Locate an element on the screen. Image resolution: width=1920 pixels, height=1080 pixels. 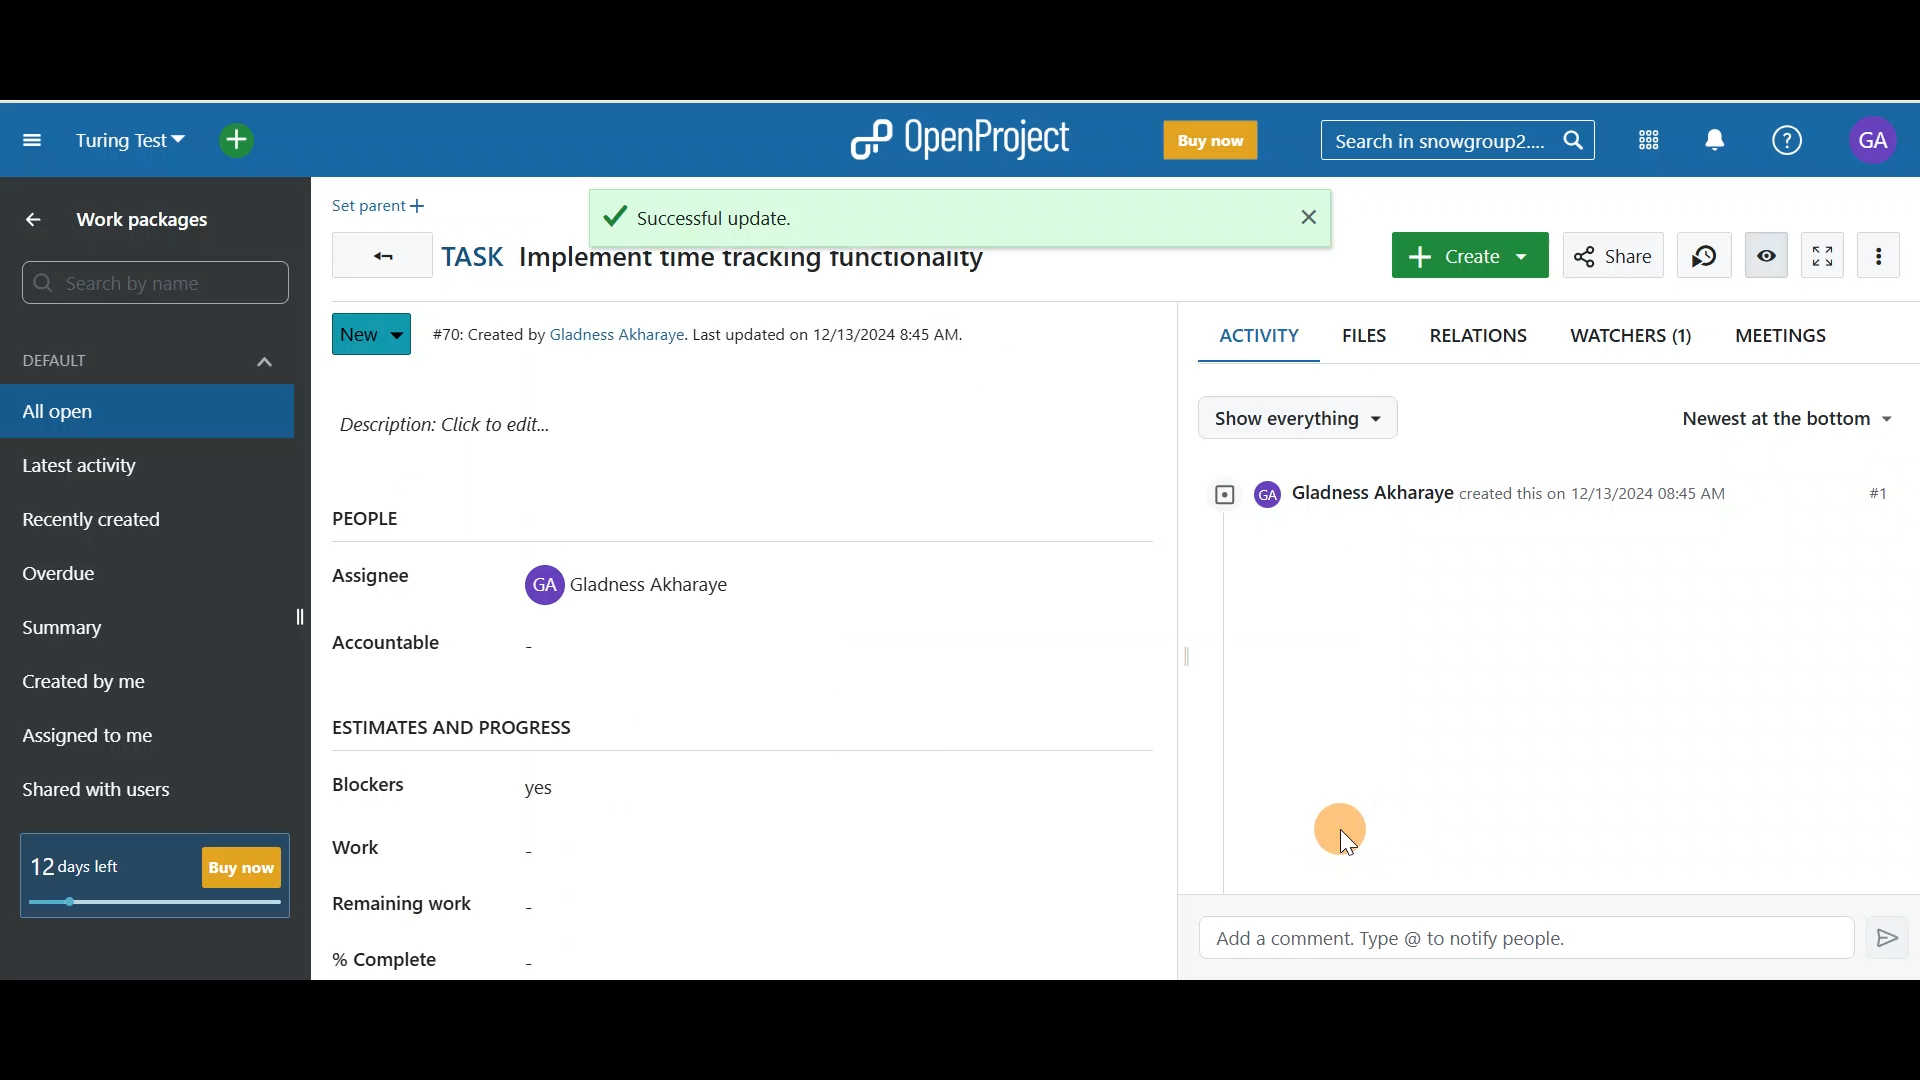
Notification centre is located at coordinates (1717, 138).